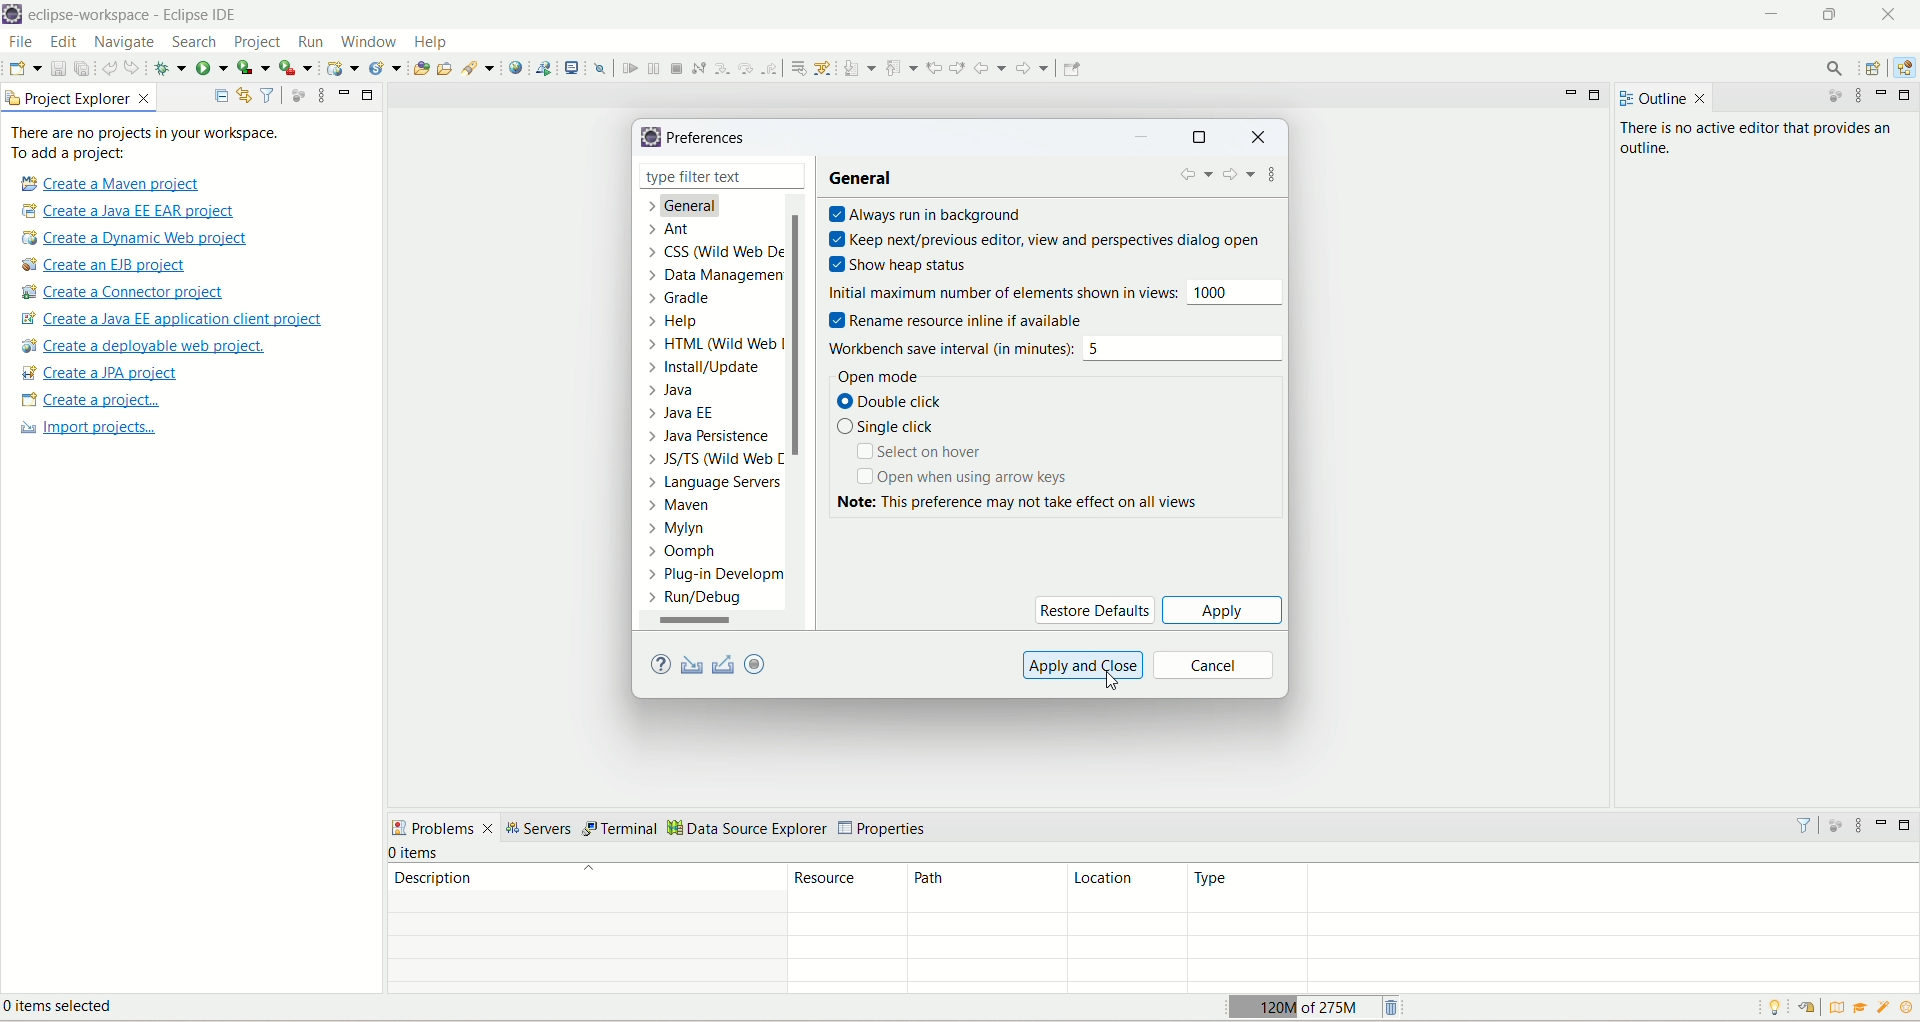 The height and width of the screenshot is (1022, 1920). I want to click on create a deployable web project, so click(145, 346).